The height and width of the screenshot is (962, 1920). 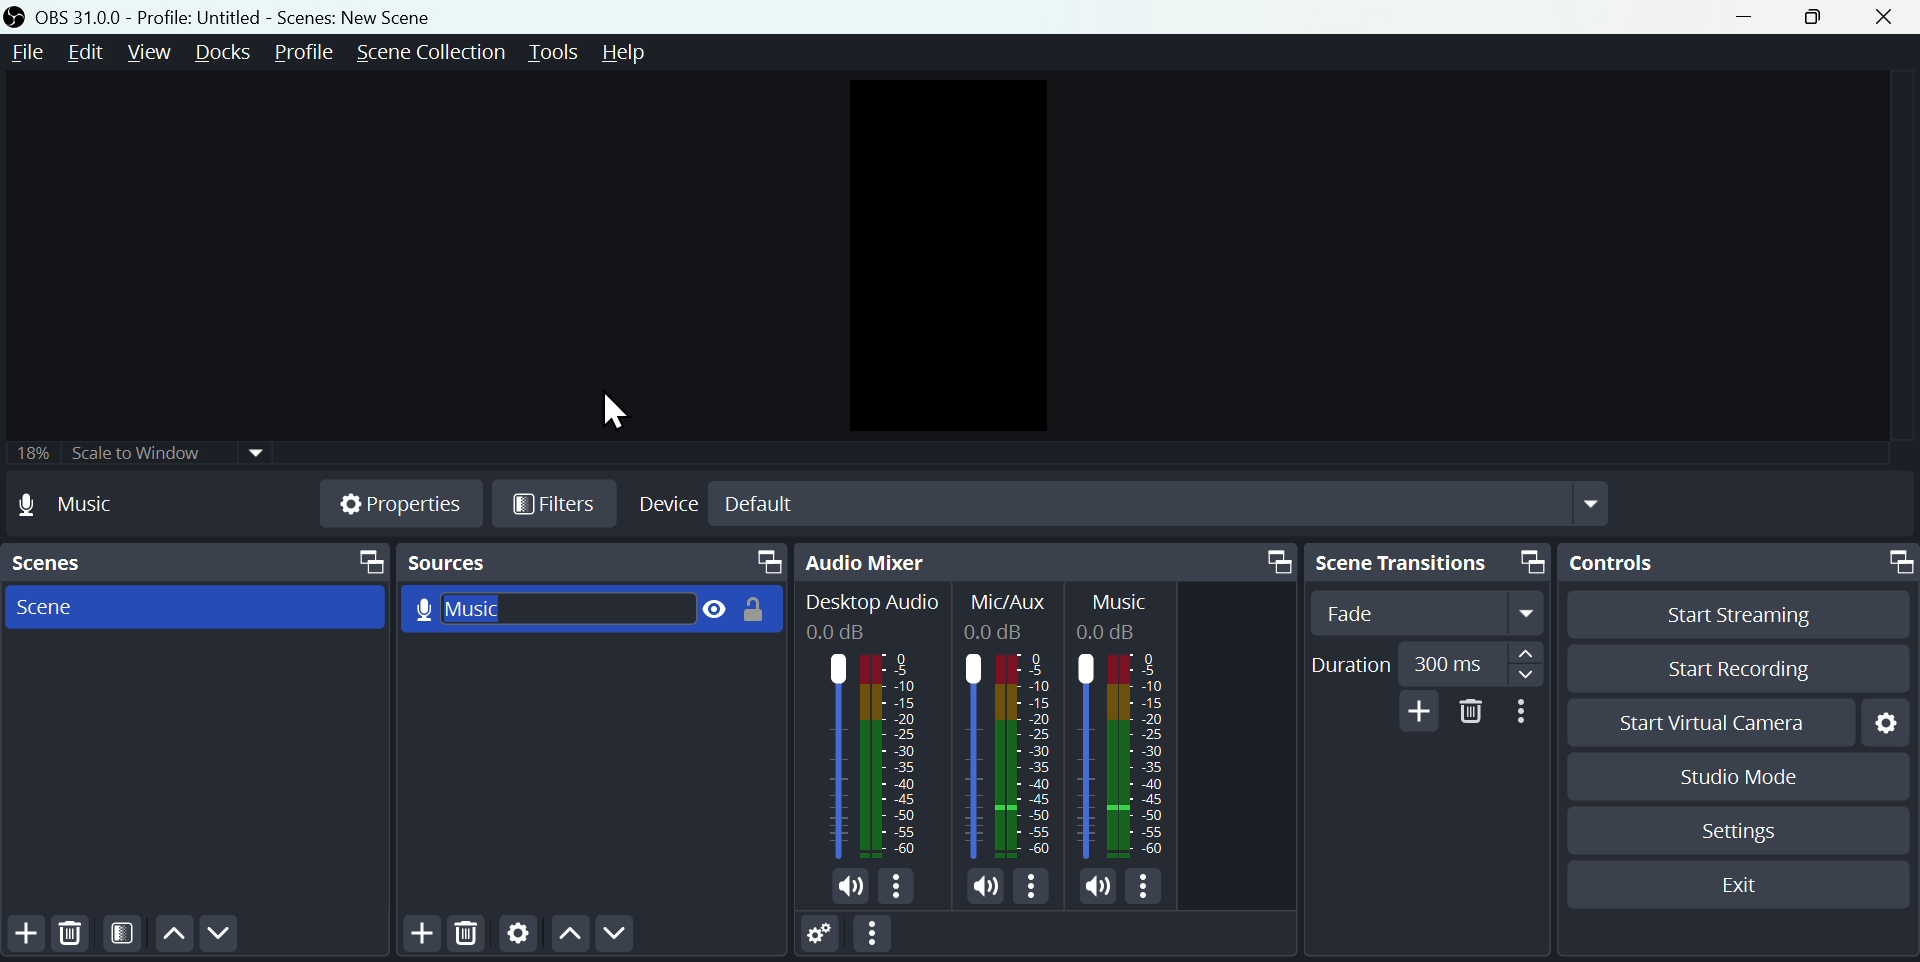 I want to click on Scene transitions, so click(x=1432, y=563).